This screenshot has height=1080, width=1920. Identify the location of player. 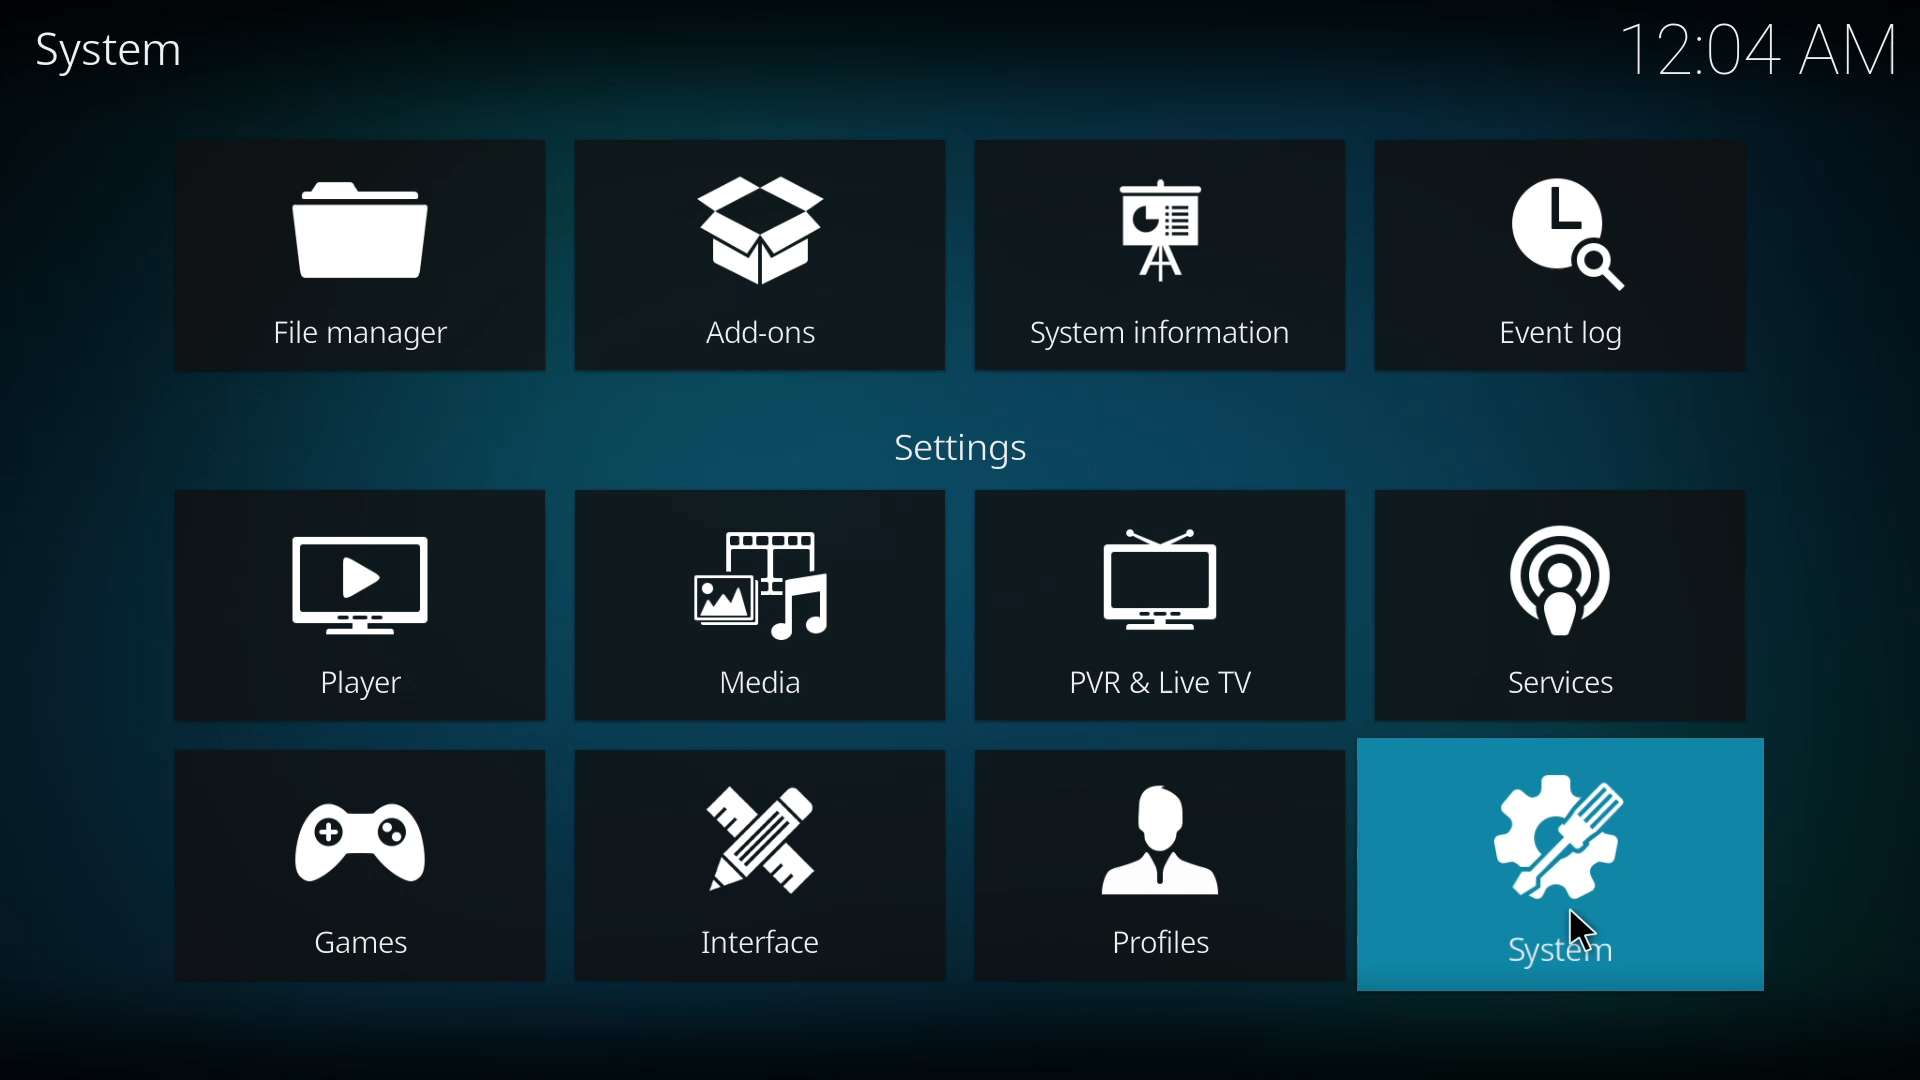
(374, 615).